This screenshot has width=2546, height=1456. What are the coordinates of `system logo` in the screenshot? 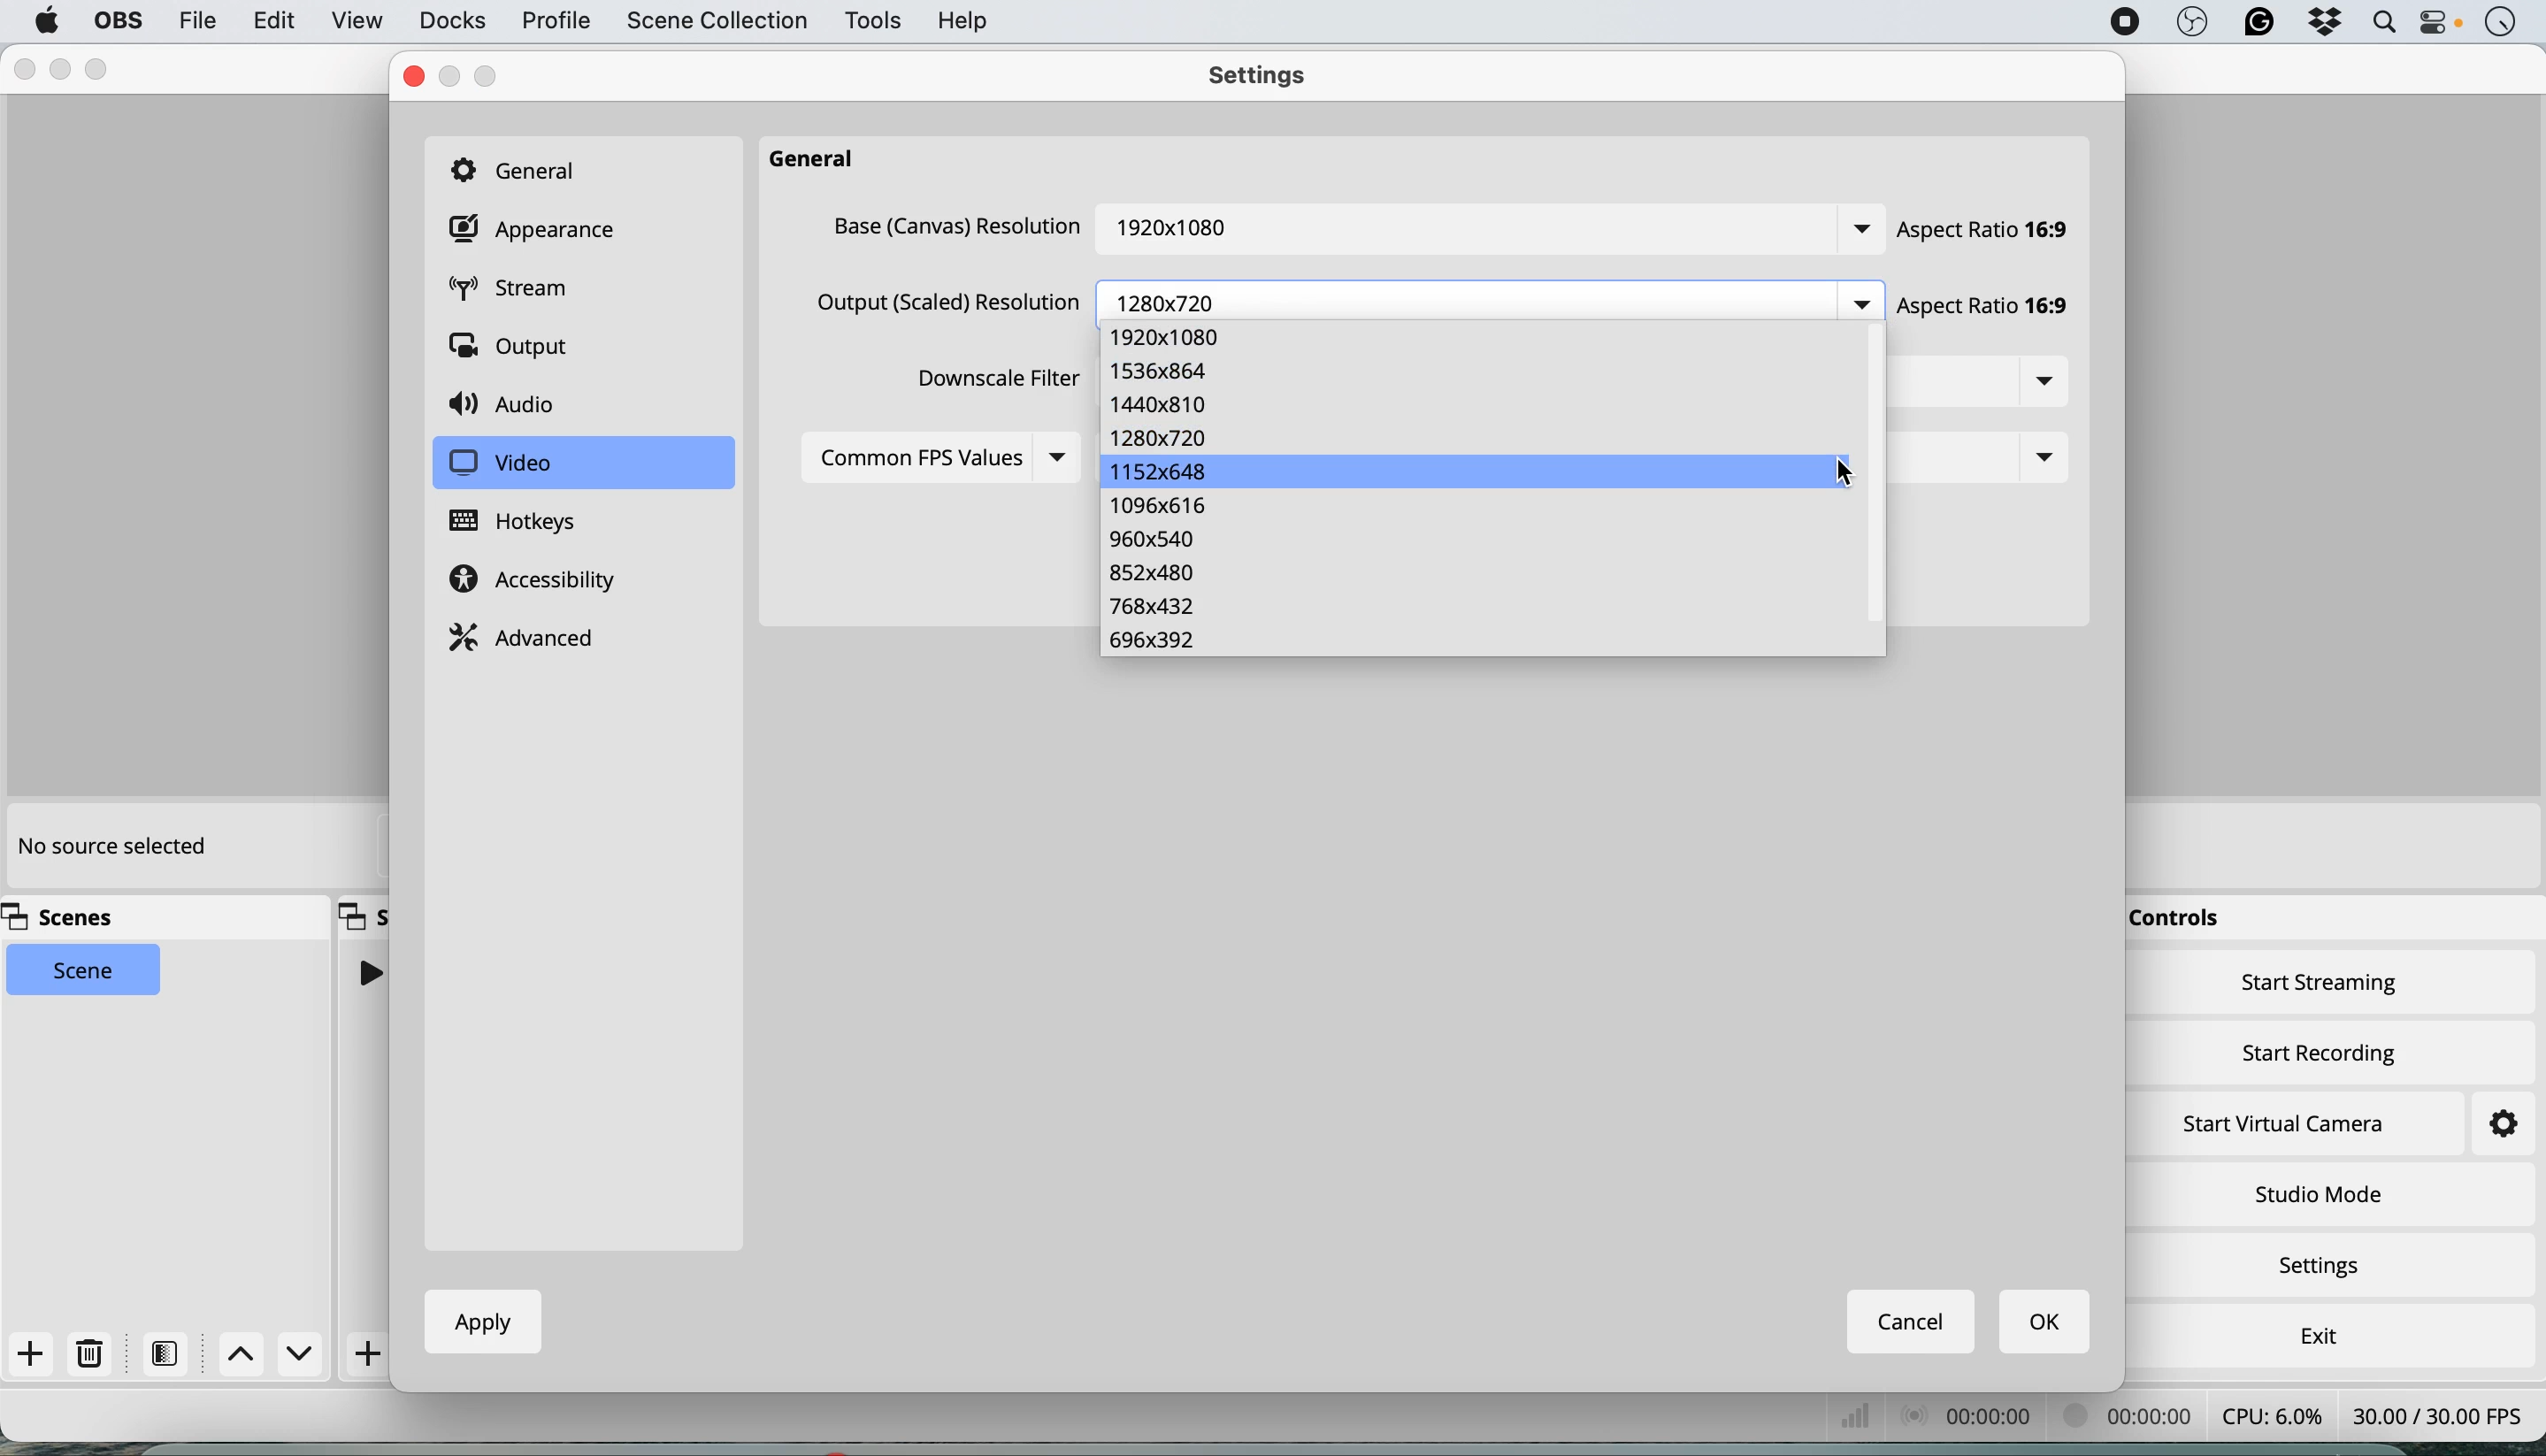 It's located at (47, 22).